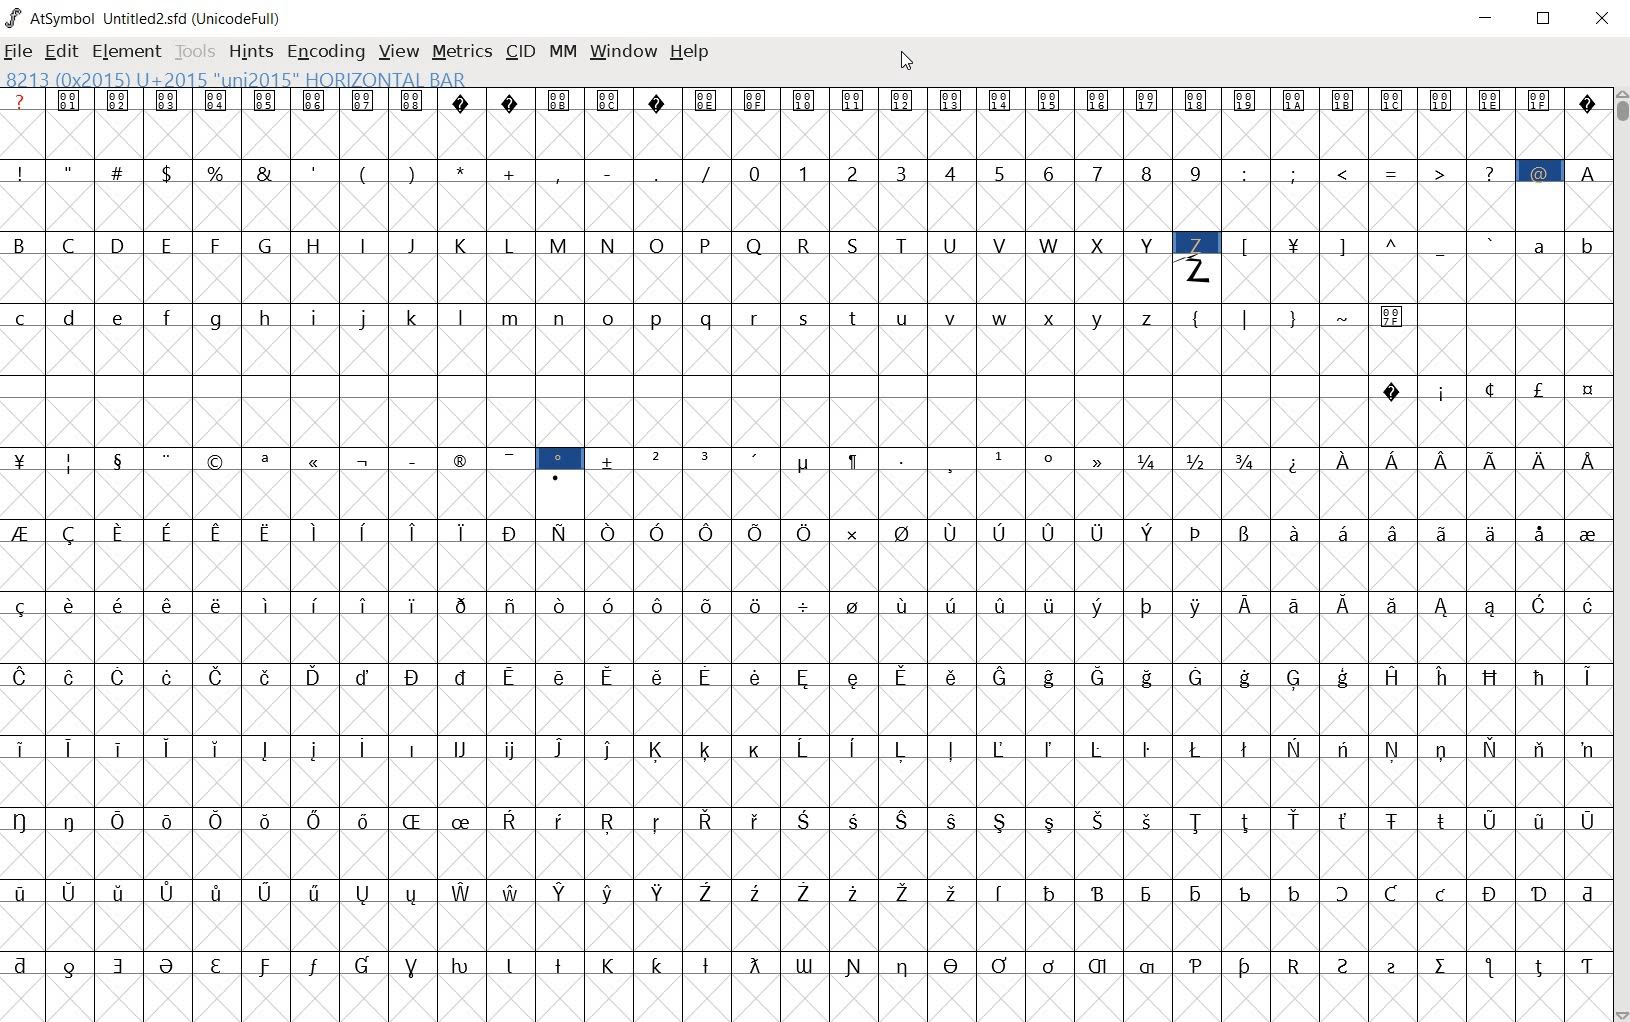  Describe the element at coordinates (465, 53) in the screenshot. I see `METRICS` at that location.